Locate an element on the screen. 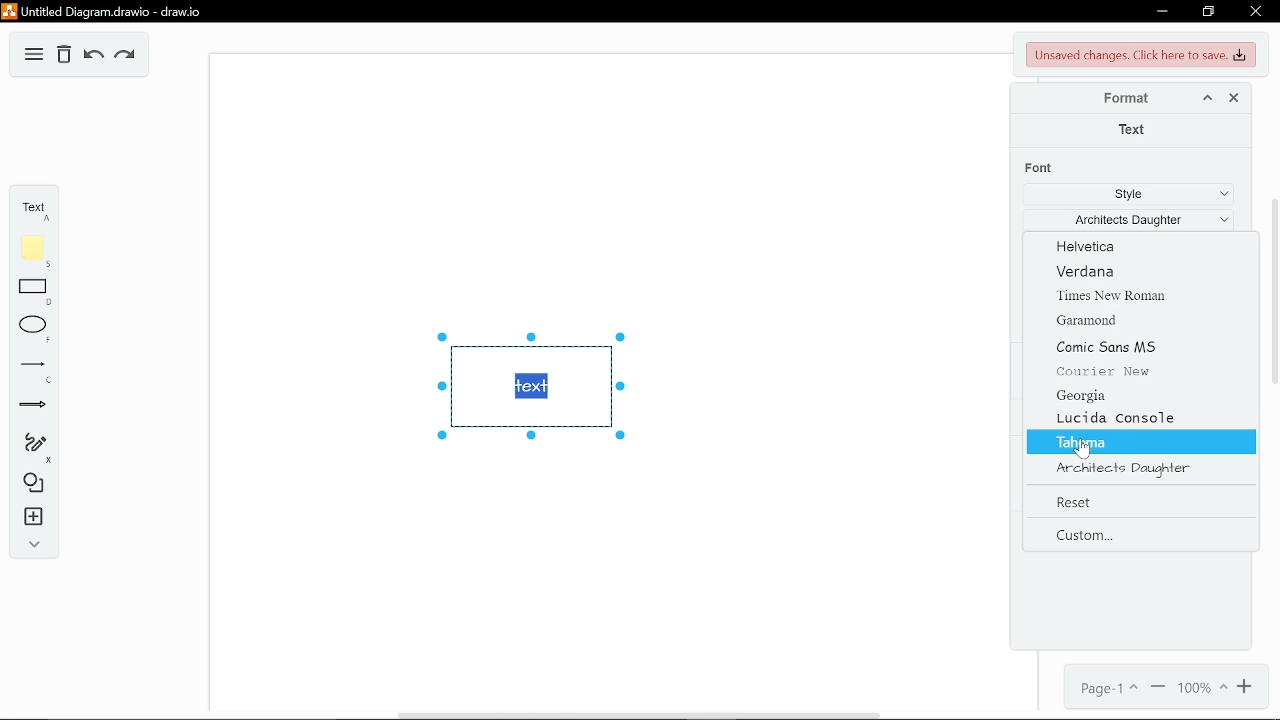 The width and height of the screenshot is (1280, 720). custom is located at coordinates (1134, 536).